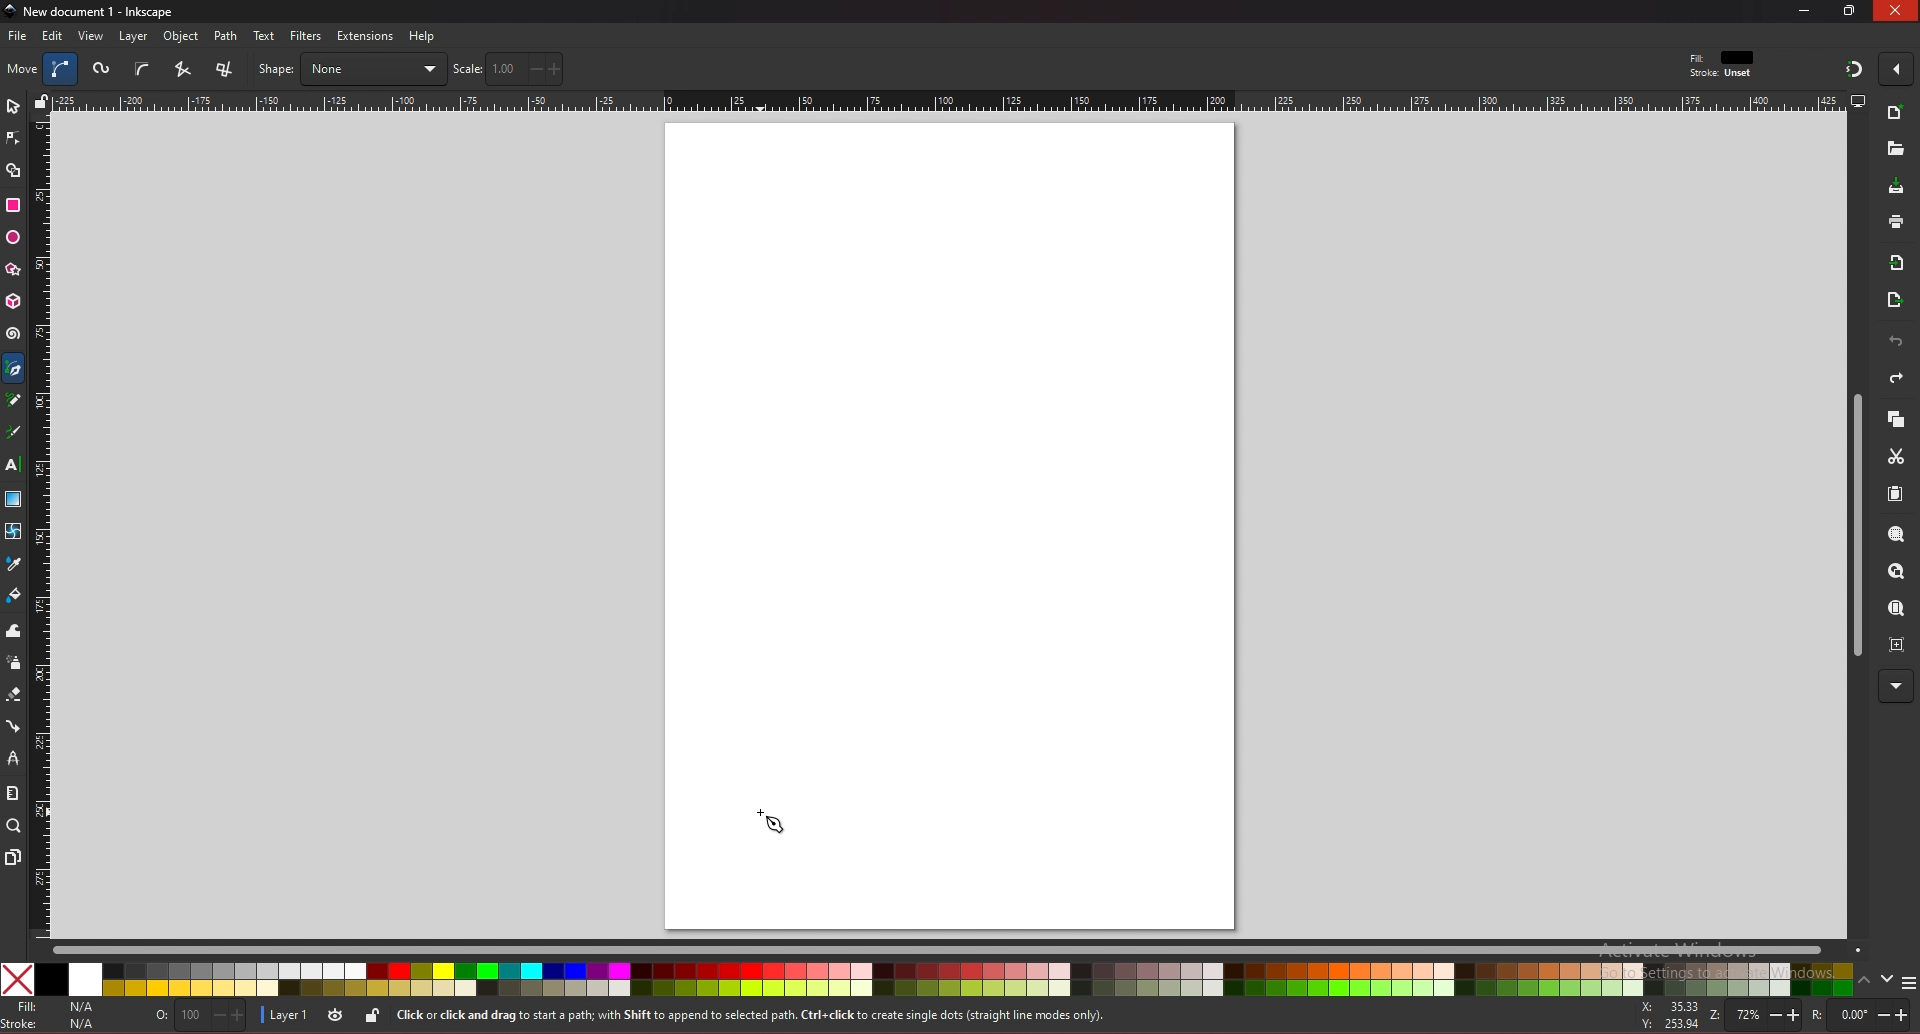  I want to click on zoom, so click(14, 825).